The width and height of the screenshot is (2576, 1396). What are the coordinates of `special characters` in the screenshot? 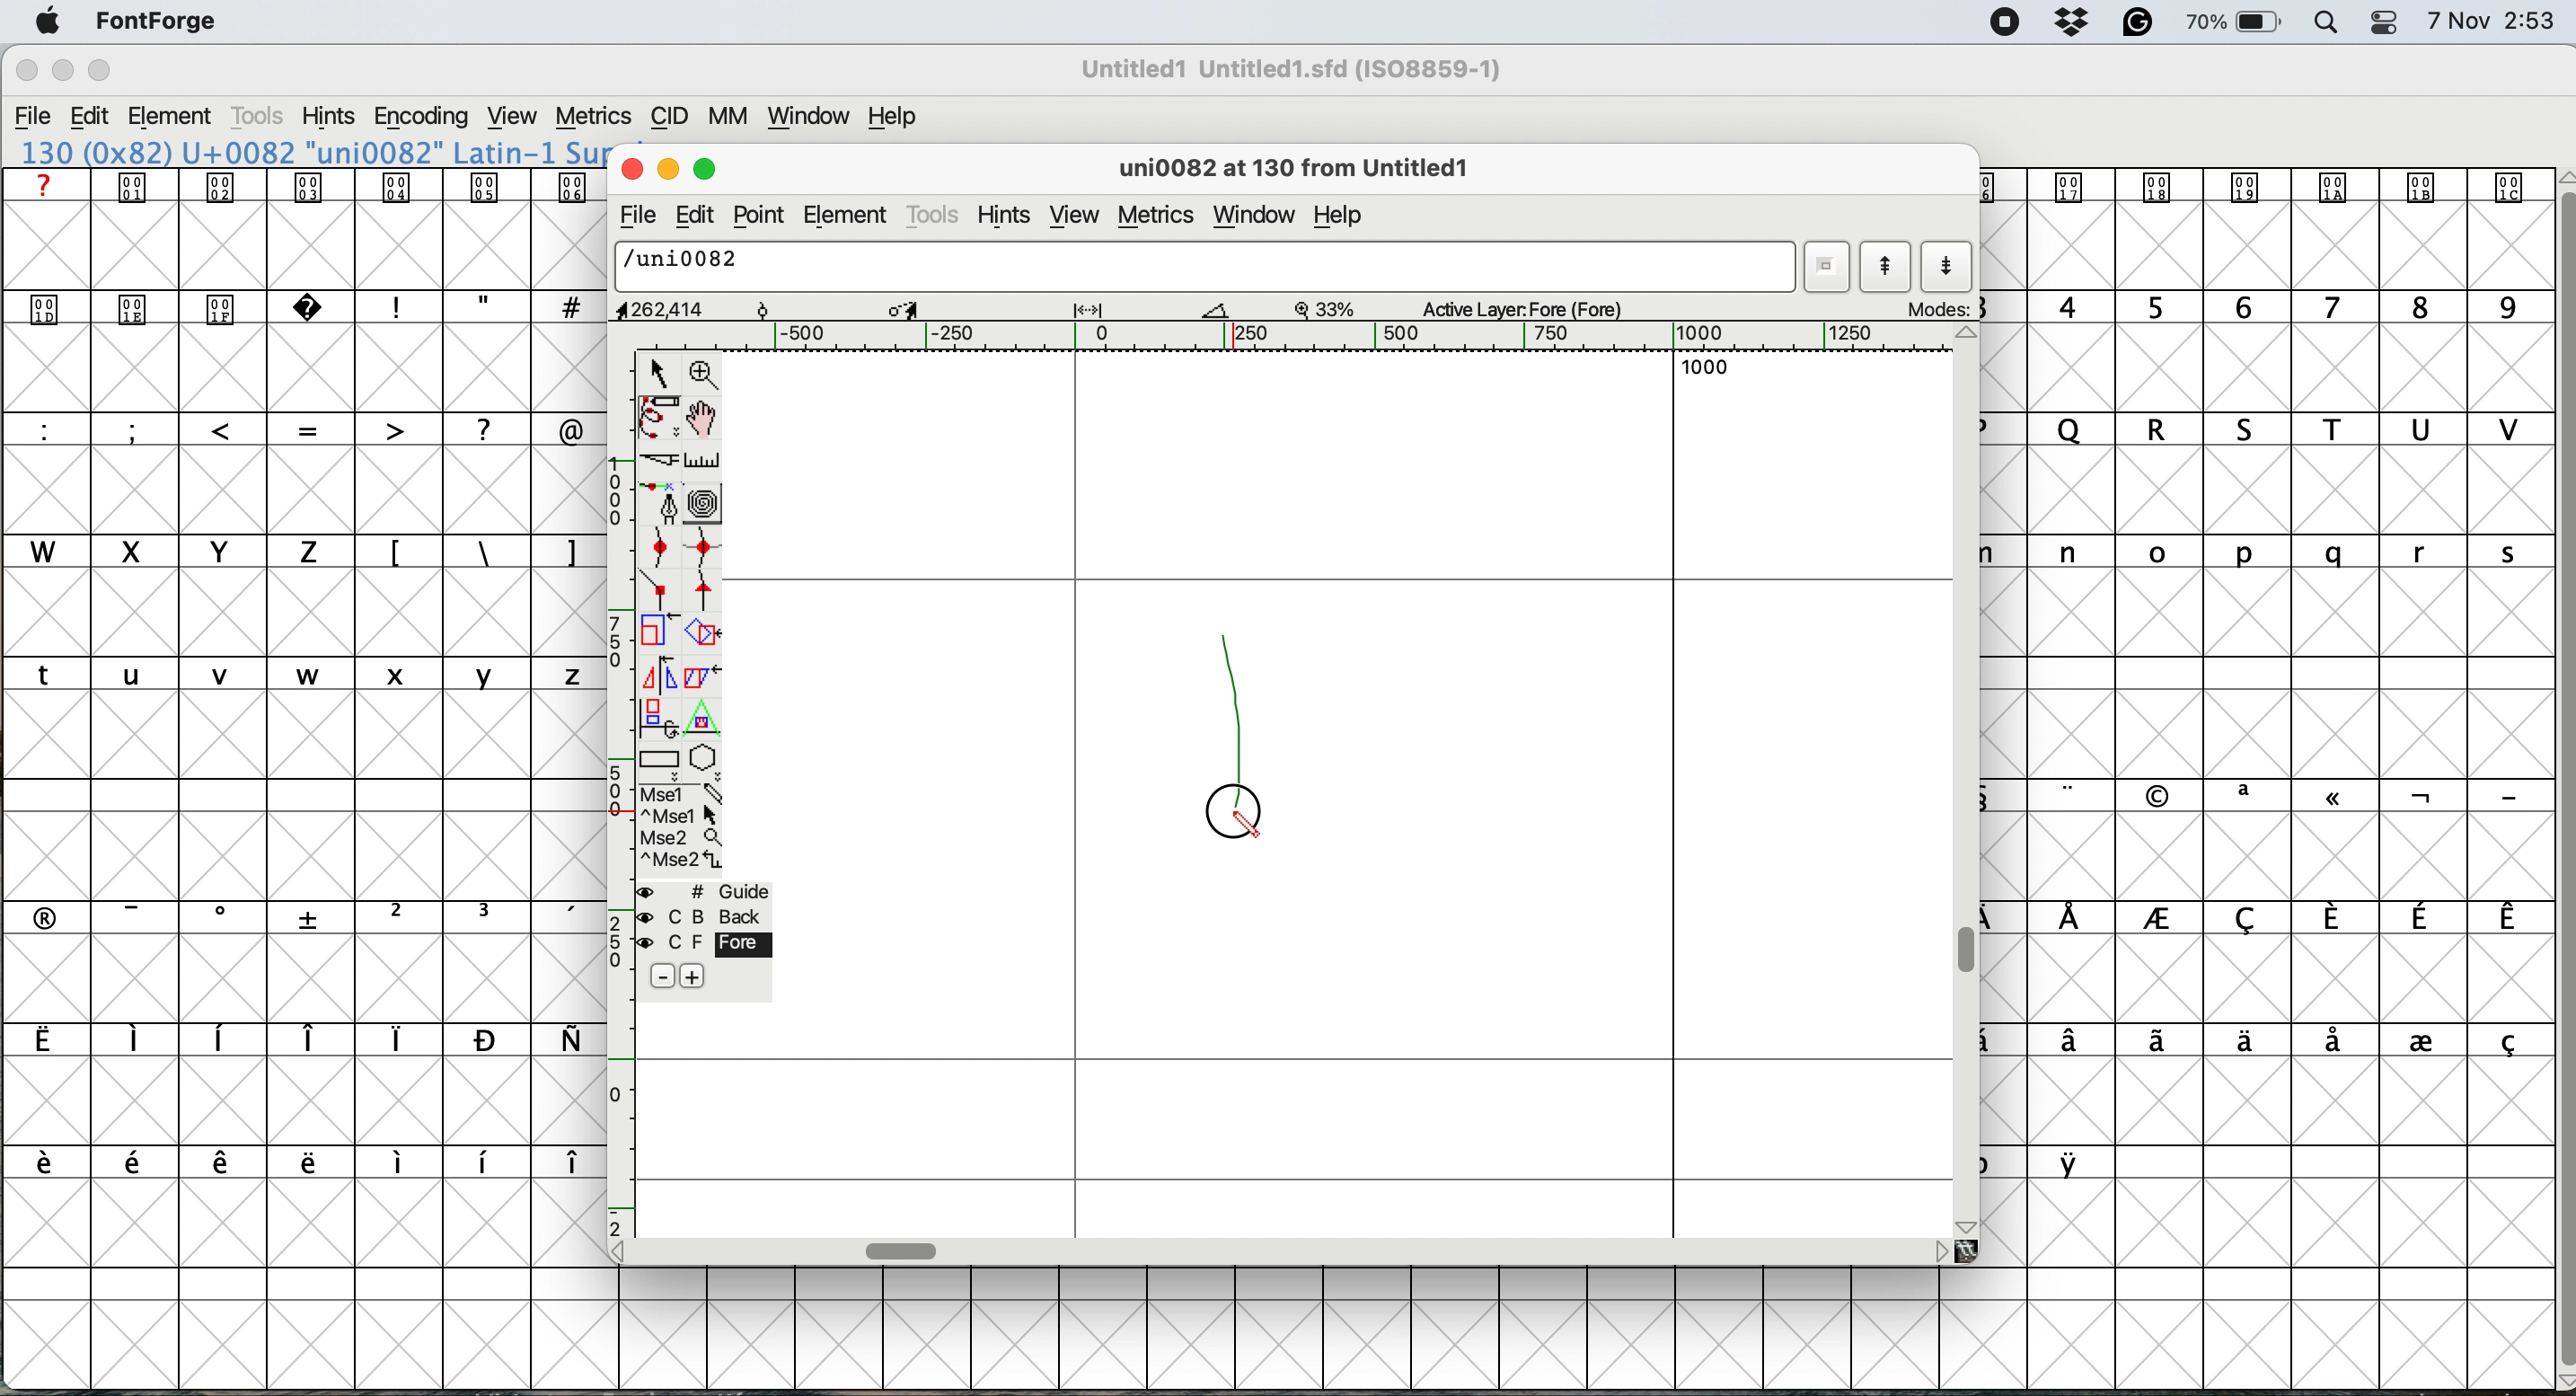 It's located at (477, 550).